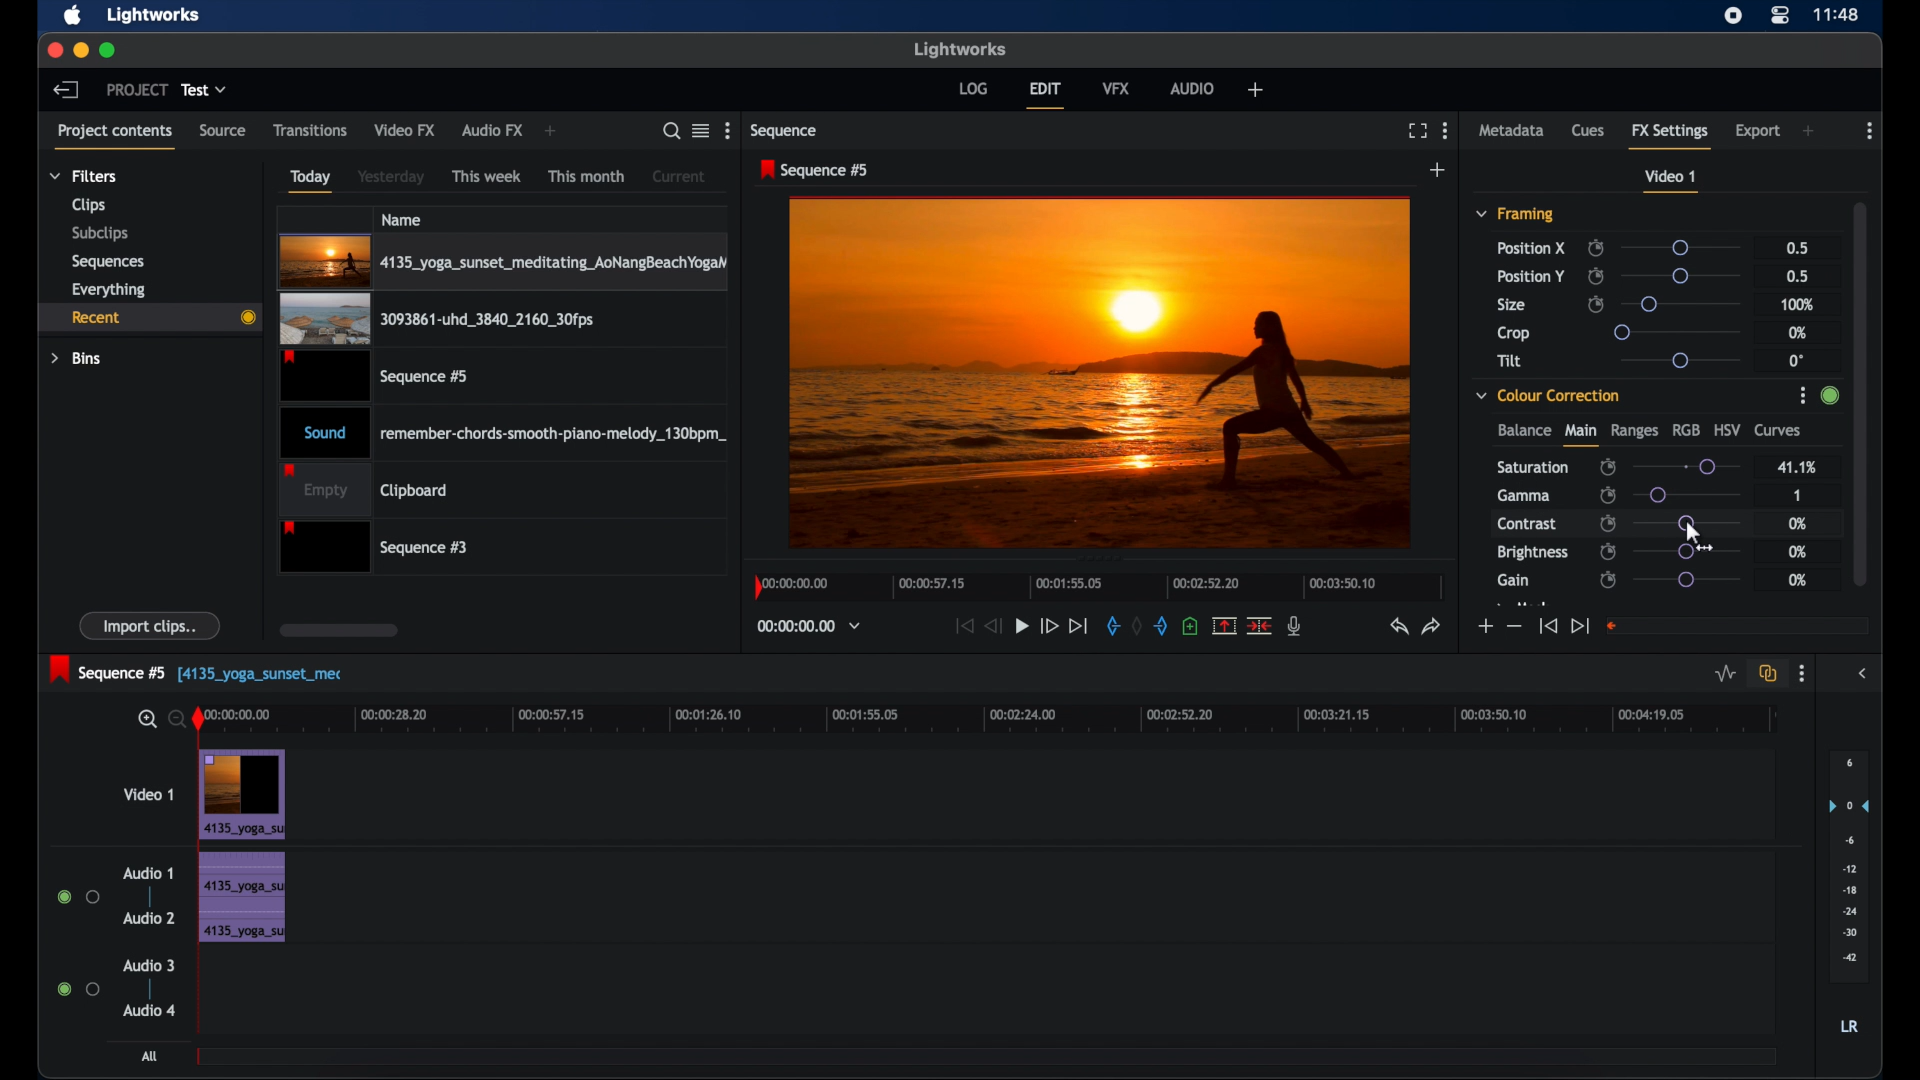  Describe the element at coordinates (1693, 495) in the screenshot. I see `slider` at that location.